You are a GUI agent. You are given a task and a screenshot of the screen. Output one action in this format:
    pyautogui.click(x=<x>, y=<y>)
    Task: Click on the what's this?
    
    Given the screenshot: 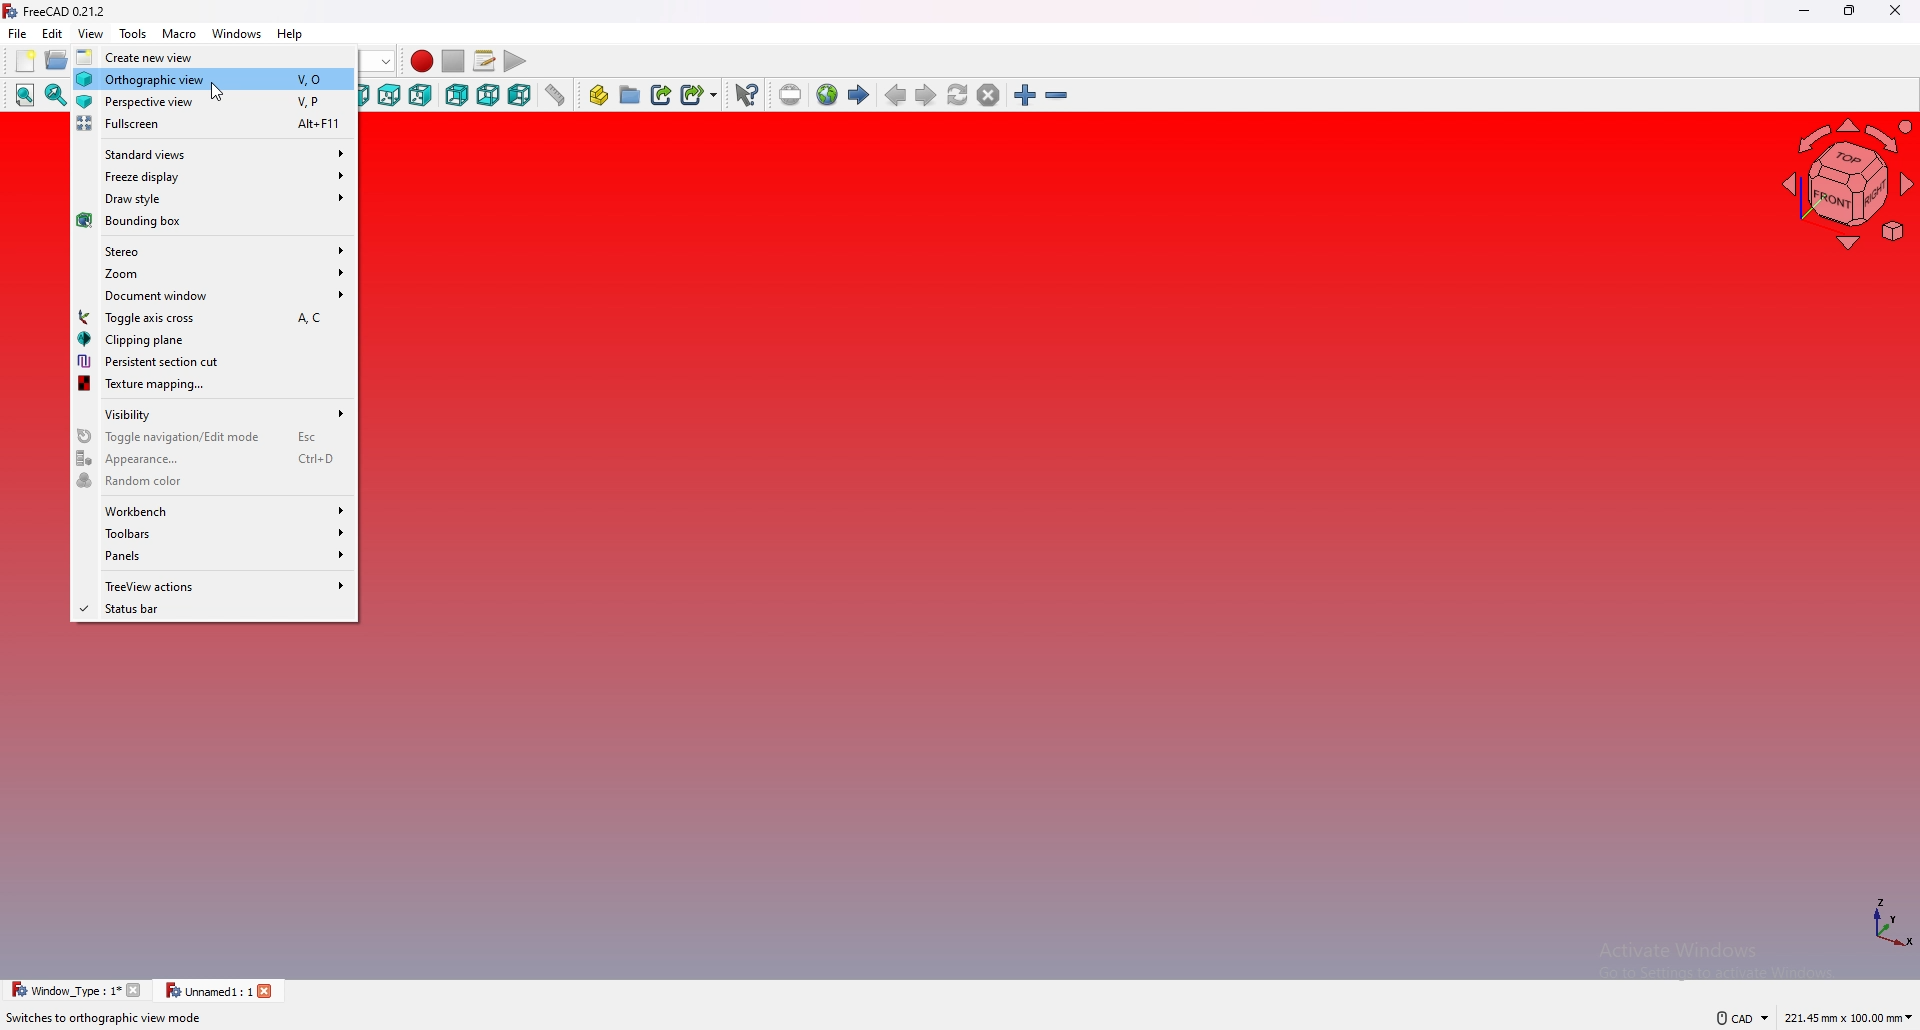 What is the action you would take?
    pyautogui.click(x=746, y=94)
    